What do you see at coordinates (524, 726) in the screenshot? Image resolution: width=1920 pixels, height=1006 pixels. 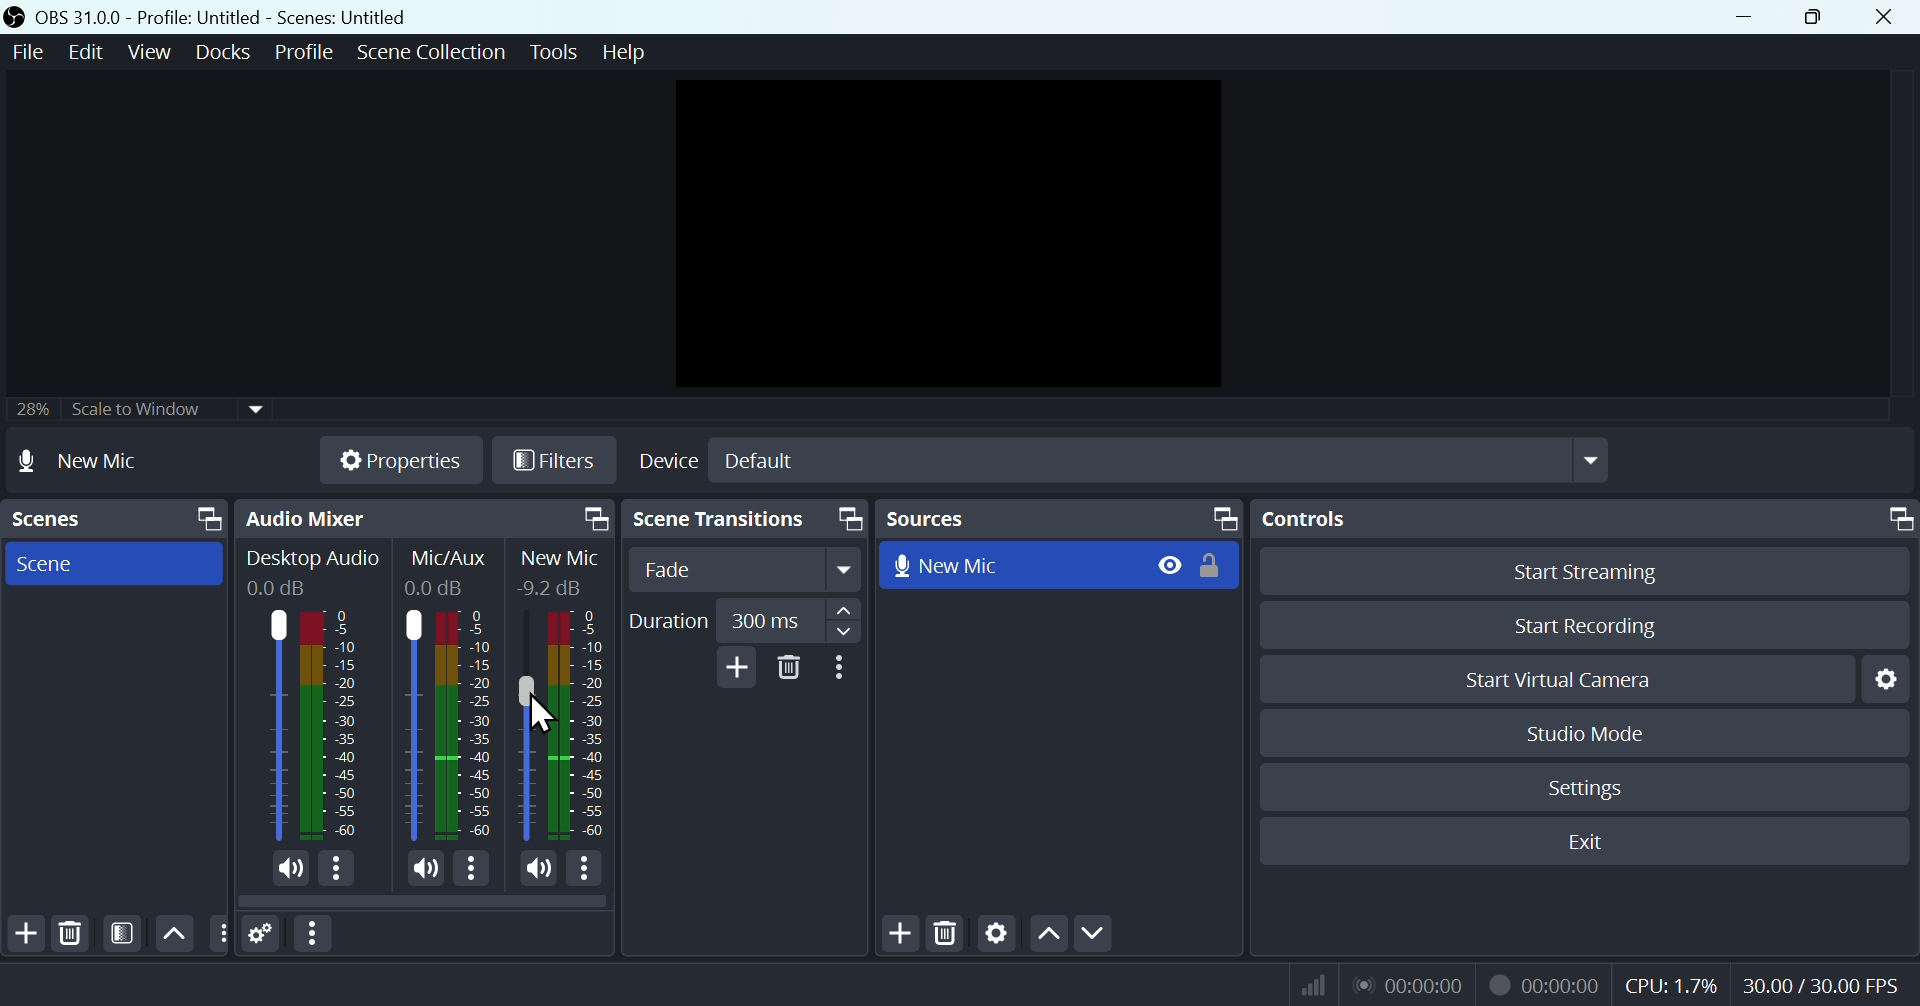 I see `Mic` at bounding box center [524, 726].